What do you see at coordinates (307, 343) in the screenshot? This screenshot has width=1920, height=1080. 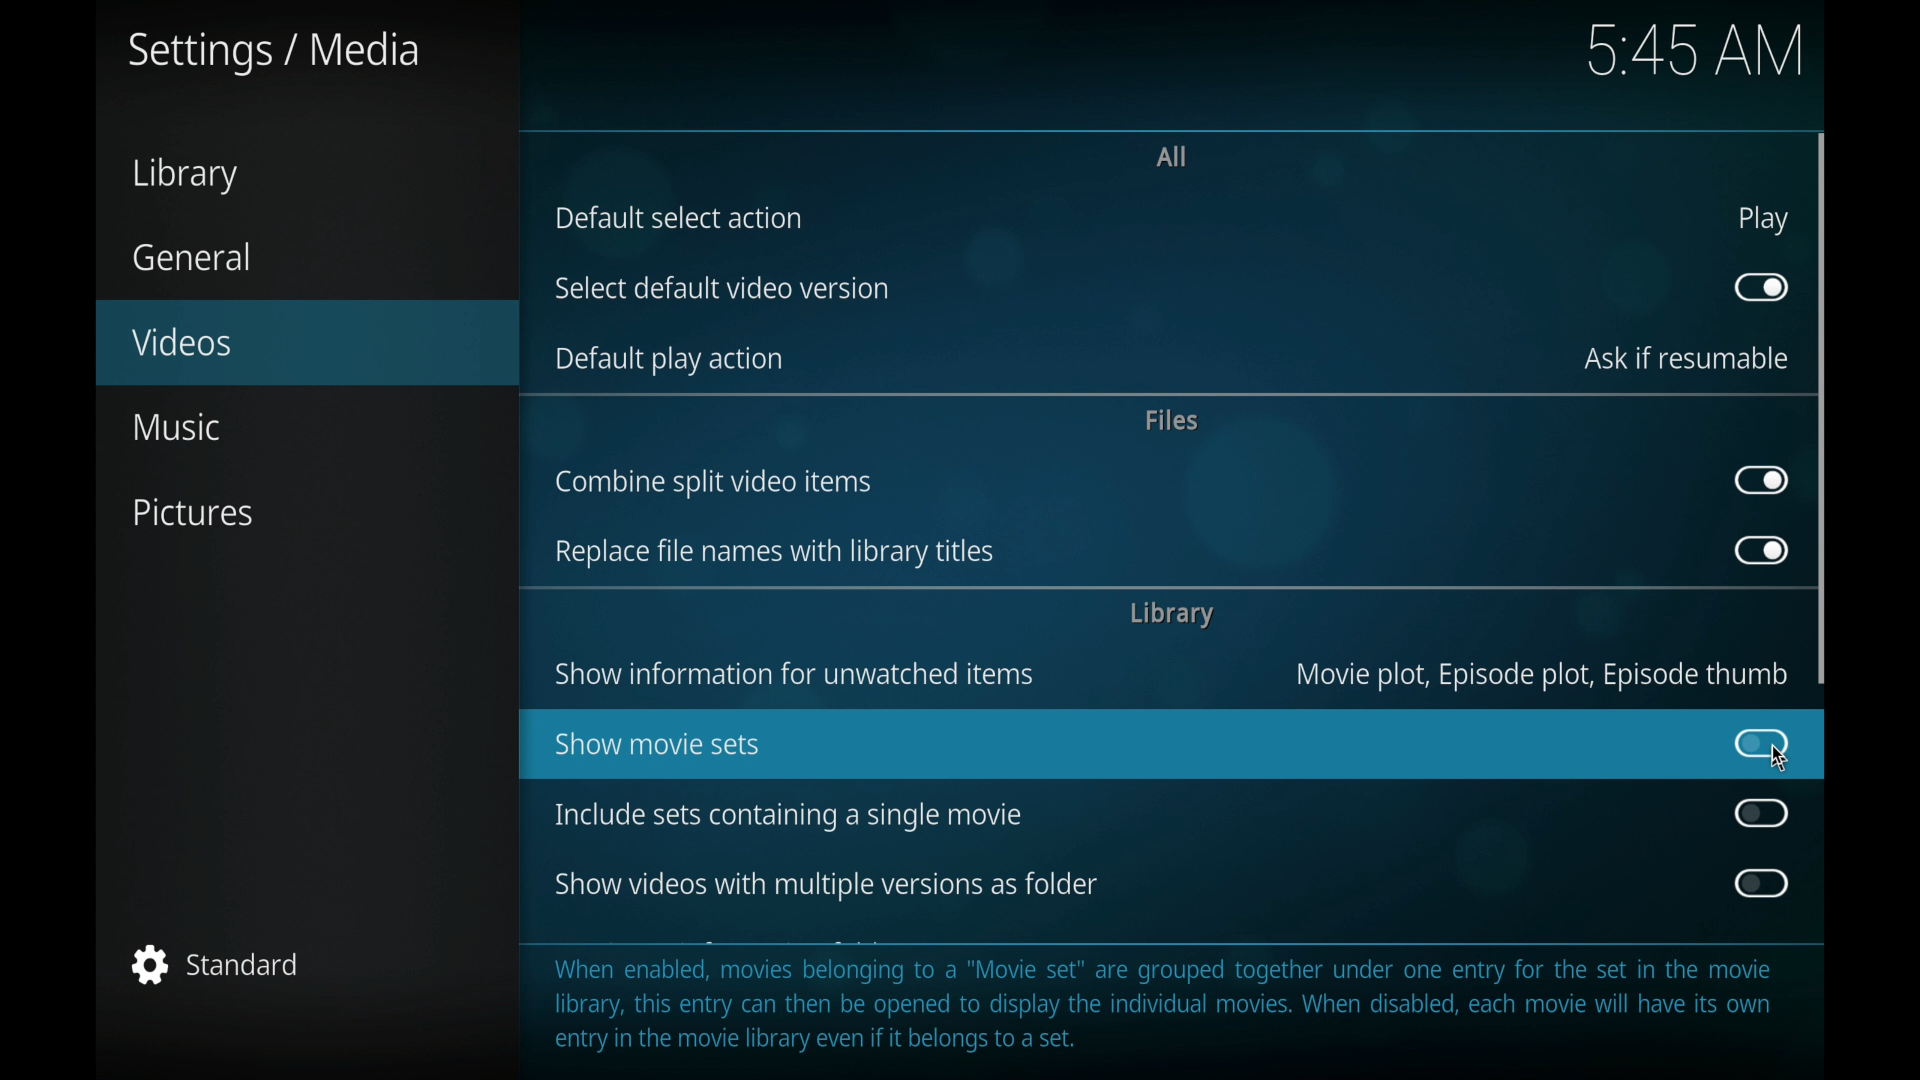 I see `videos` at bounding box center [307, 343].